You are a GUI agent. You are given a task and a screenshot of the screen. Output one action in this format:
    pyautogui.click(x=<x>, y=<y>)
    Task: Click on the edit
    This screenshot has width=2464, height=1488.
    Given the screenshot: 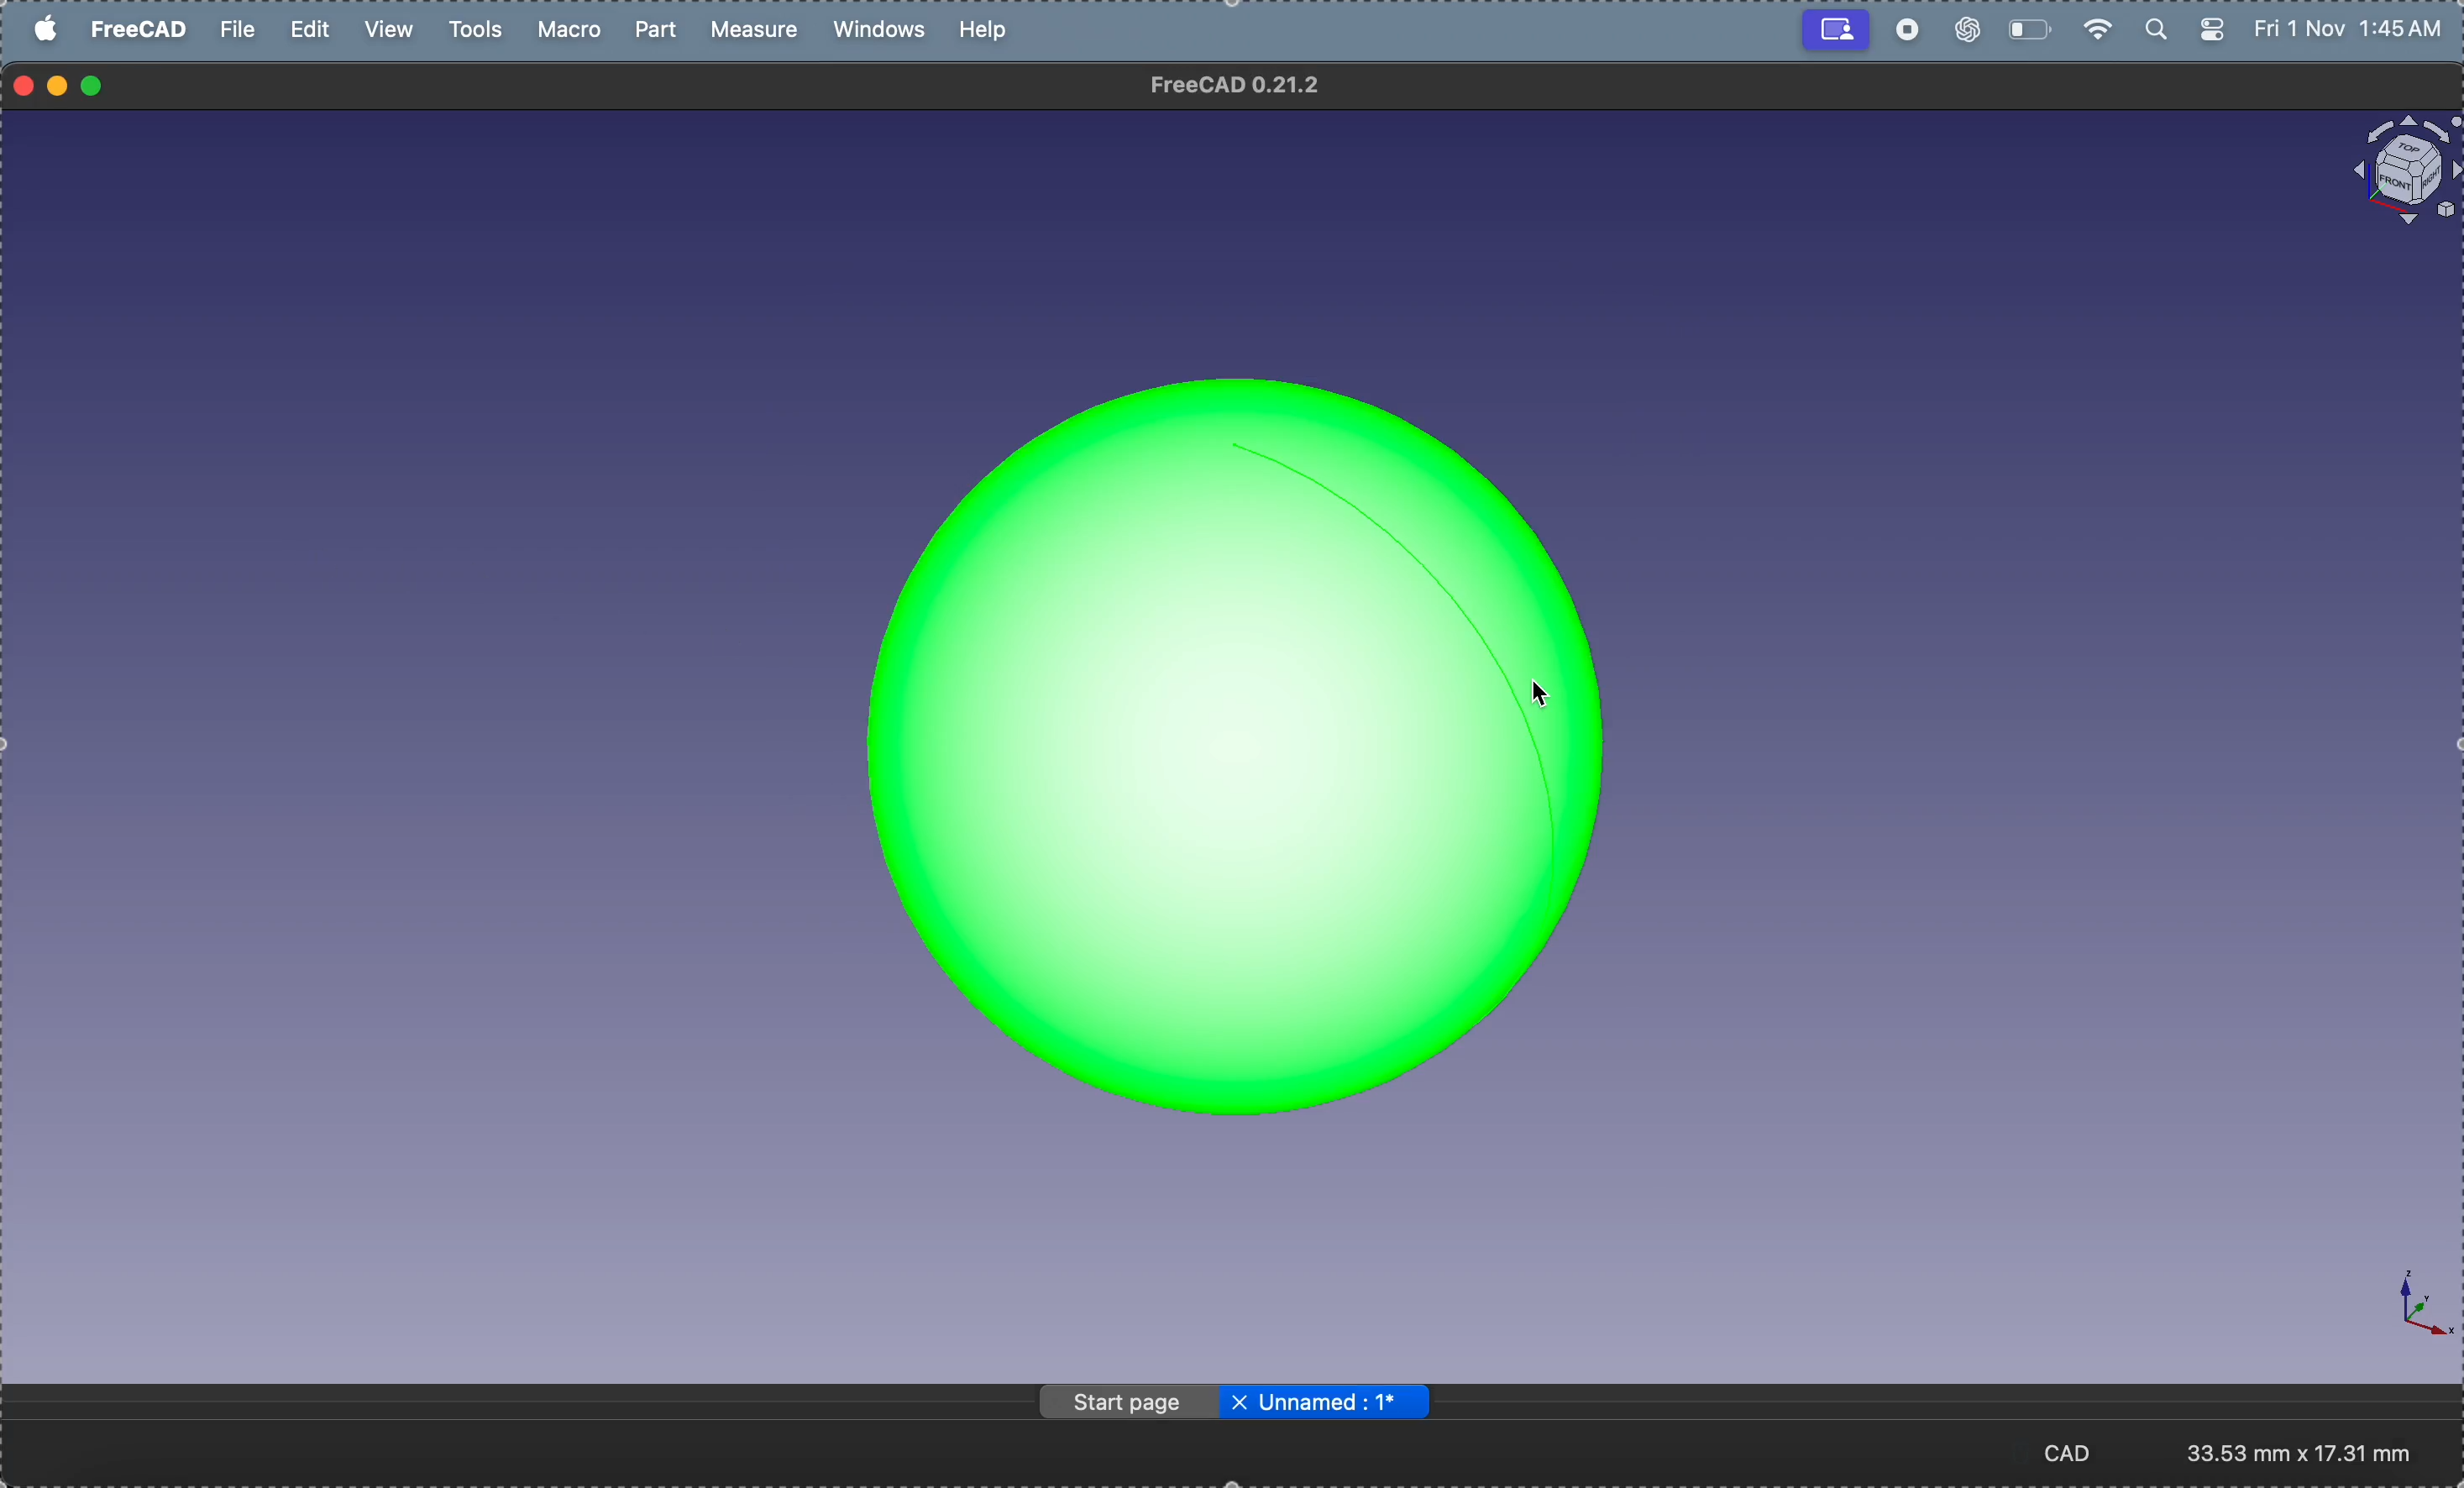 What is the action you would take?
    pyautogui.click(x=312, y=28)
    